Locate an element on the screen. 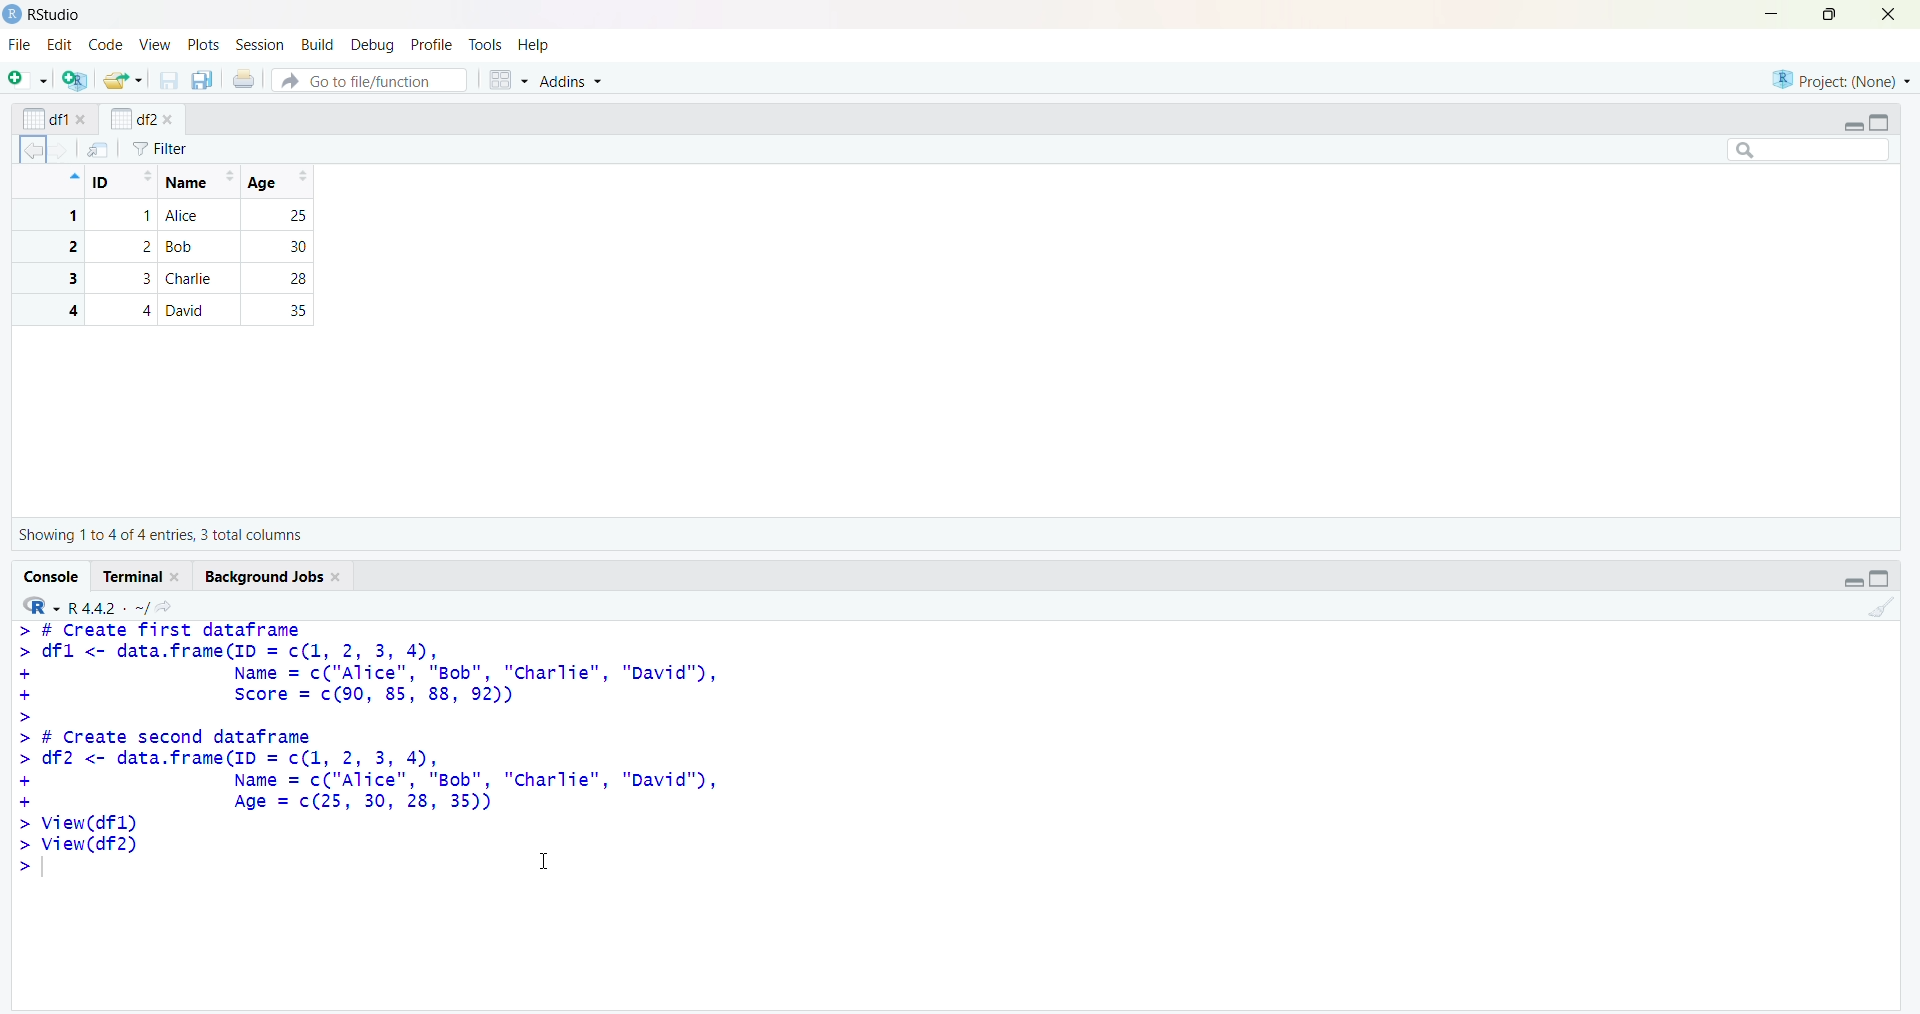  share folder as is located at coordinates (124, 80).